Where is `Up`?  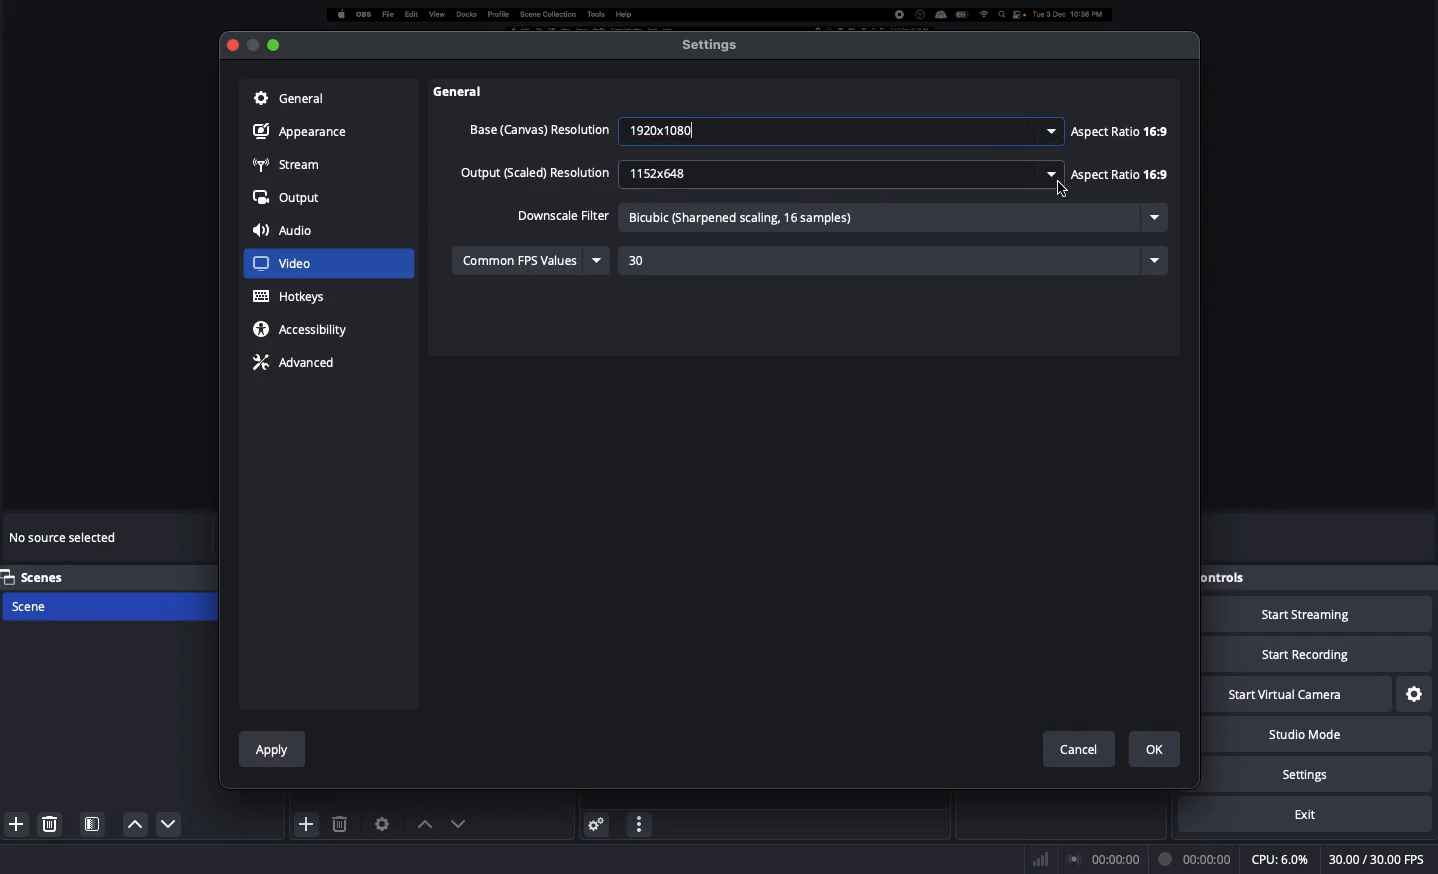 Up is located at coordinates (163, 826).